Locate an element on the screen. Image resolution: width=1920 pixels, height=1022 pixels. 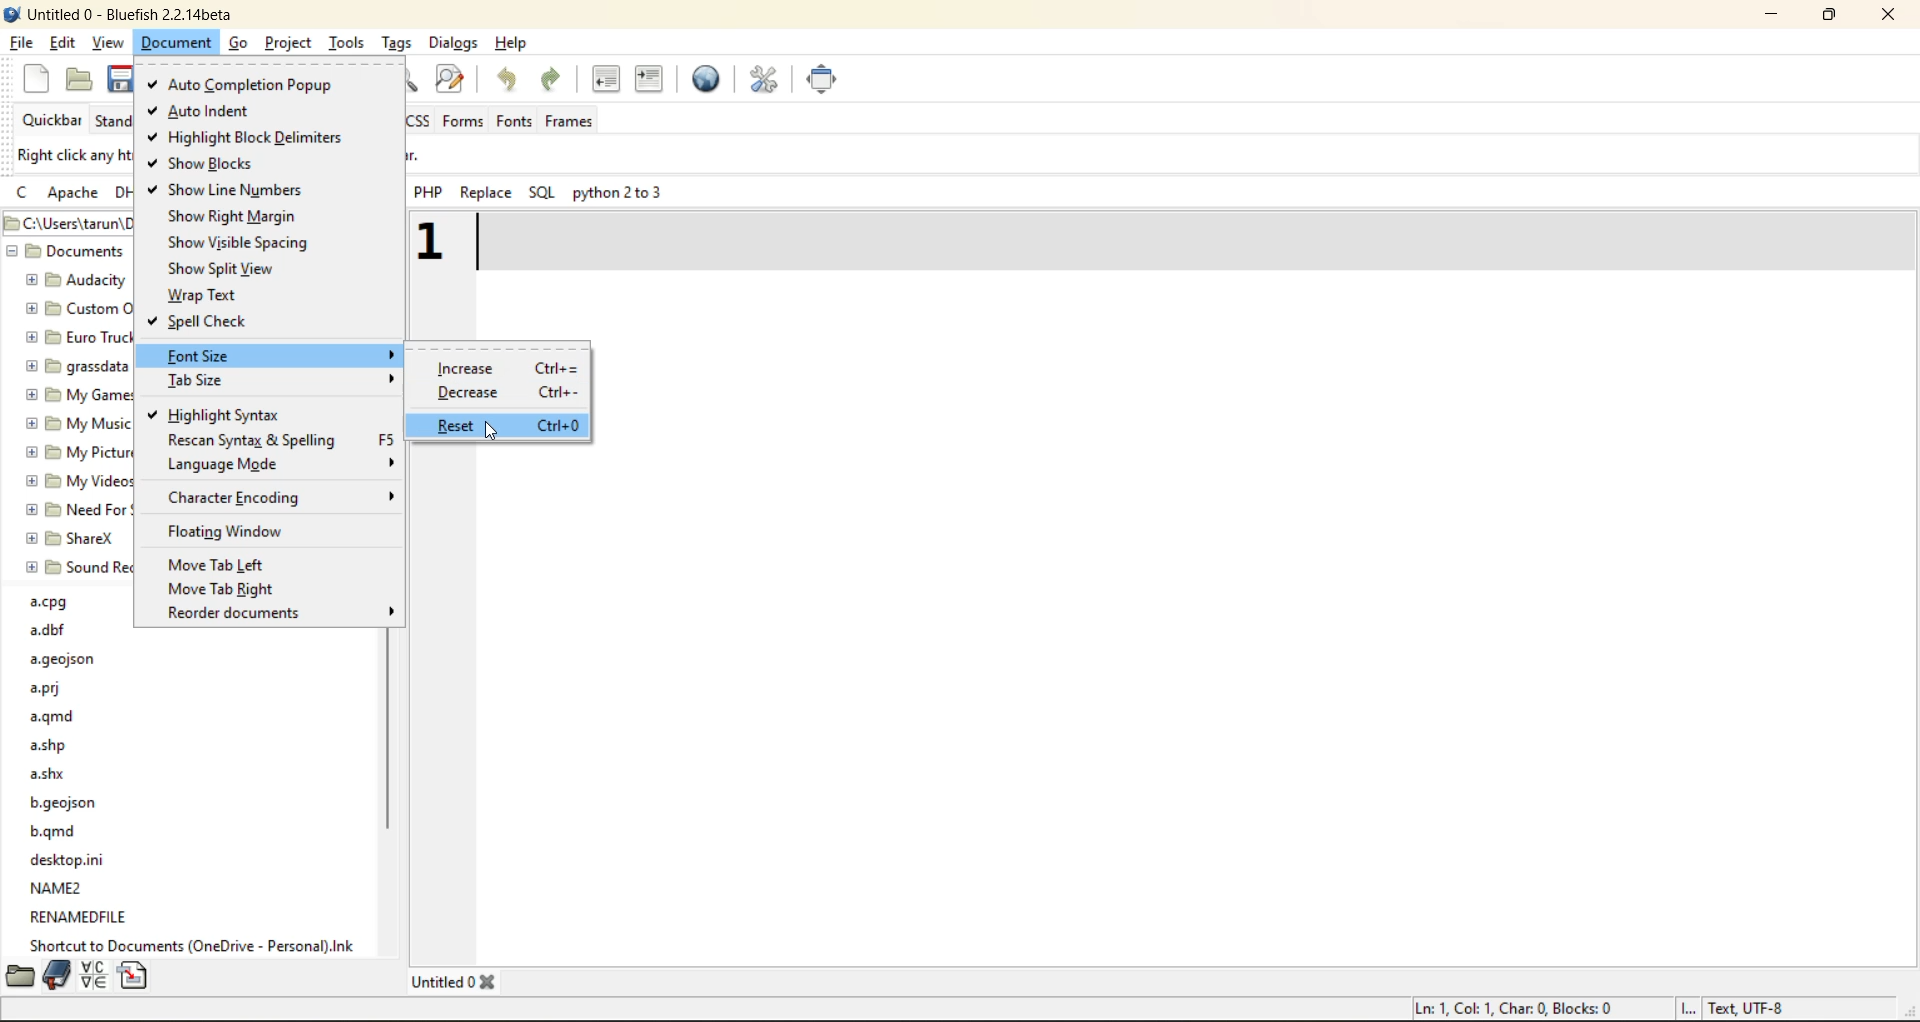
move tab right is located at coordinates (225, 590).